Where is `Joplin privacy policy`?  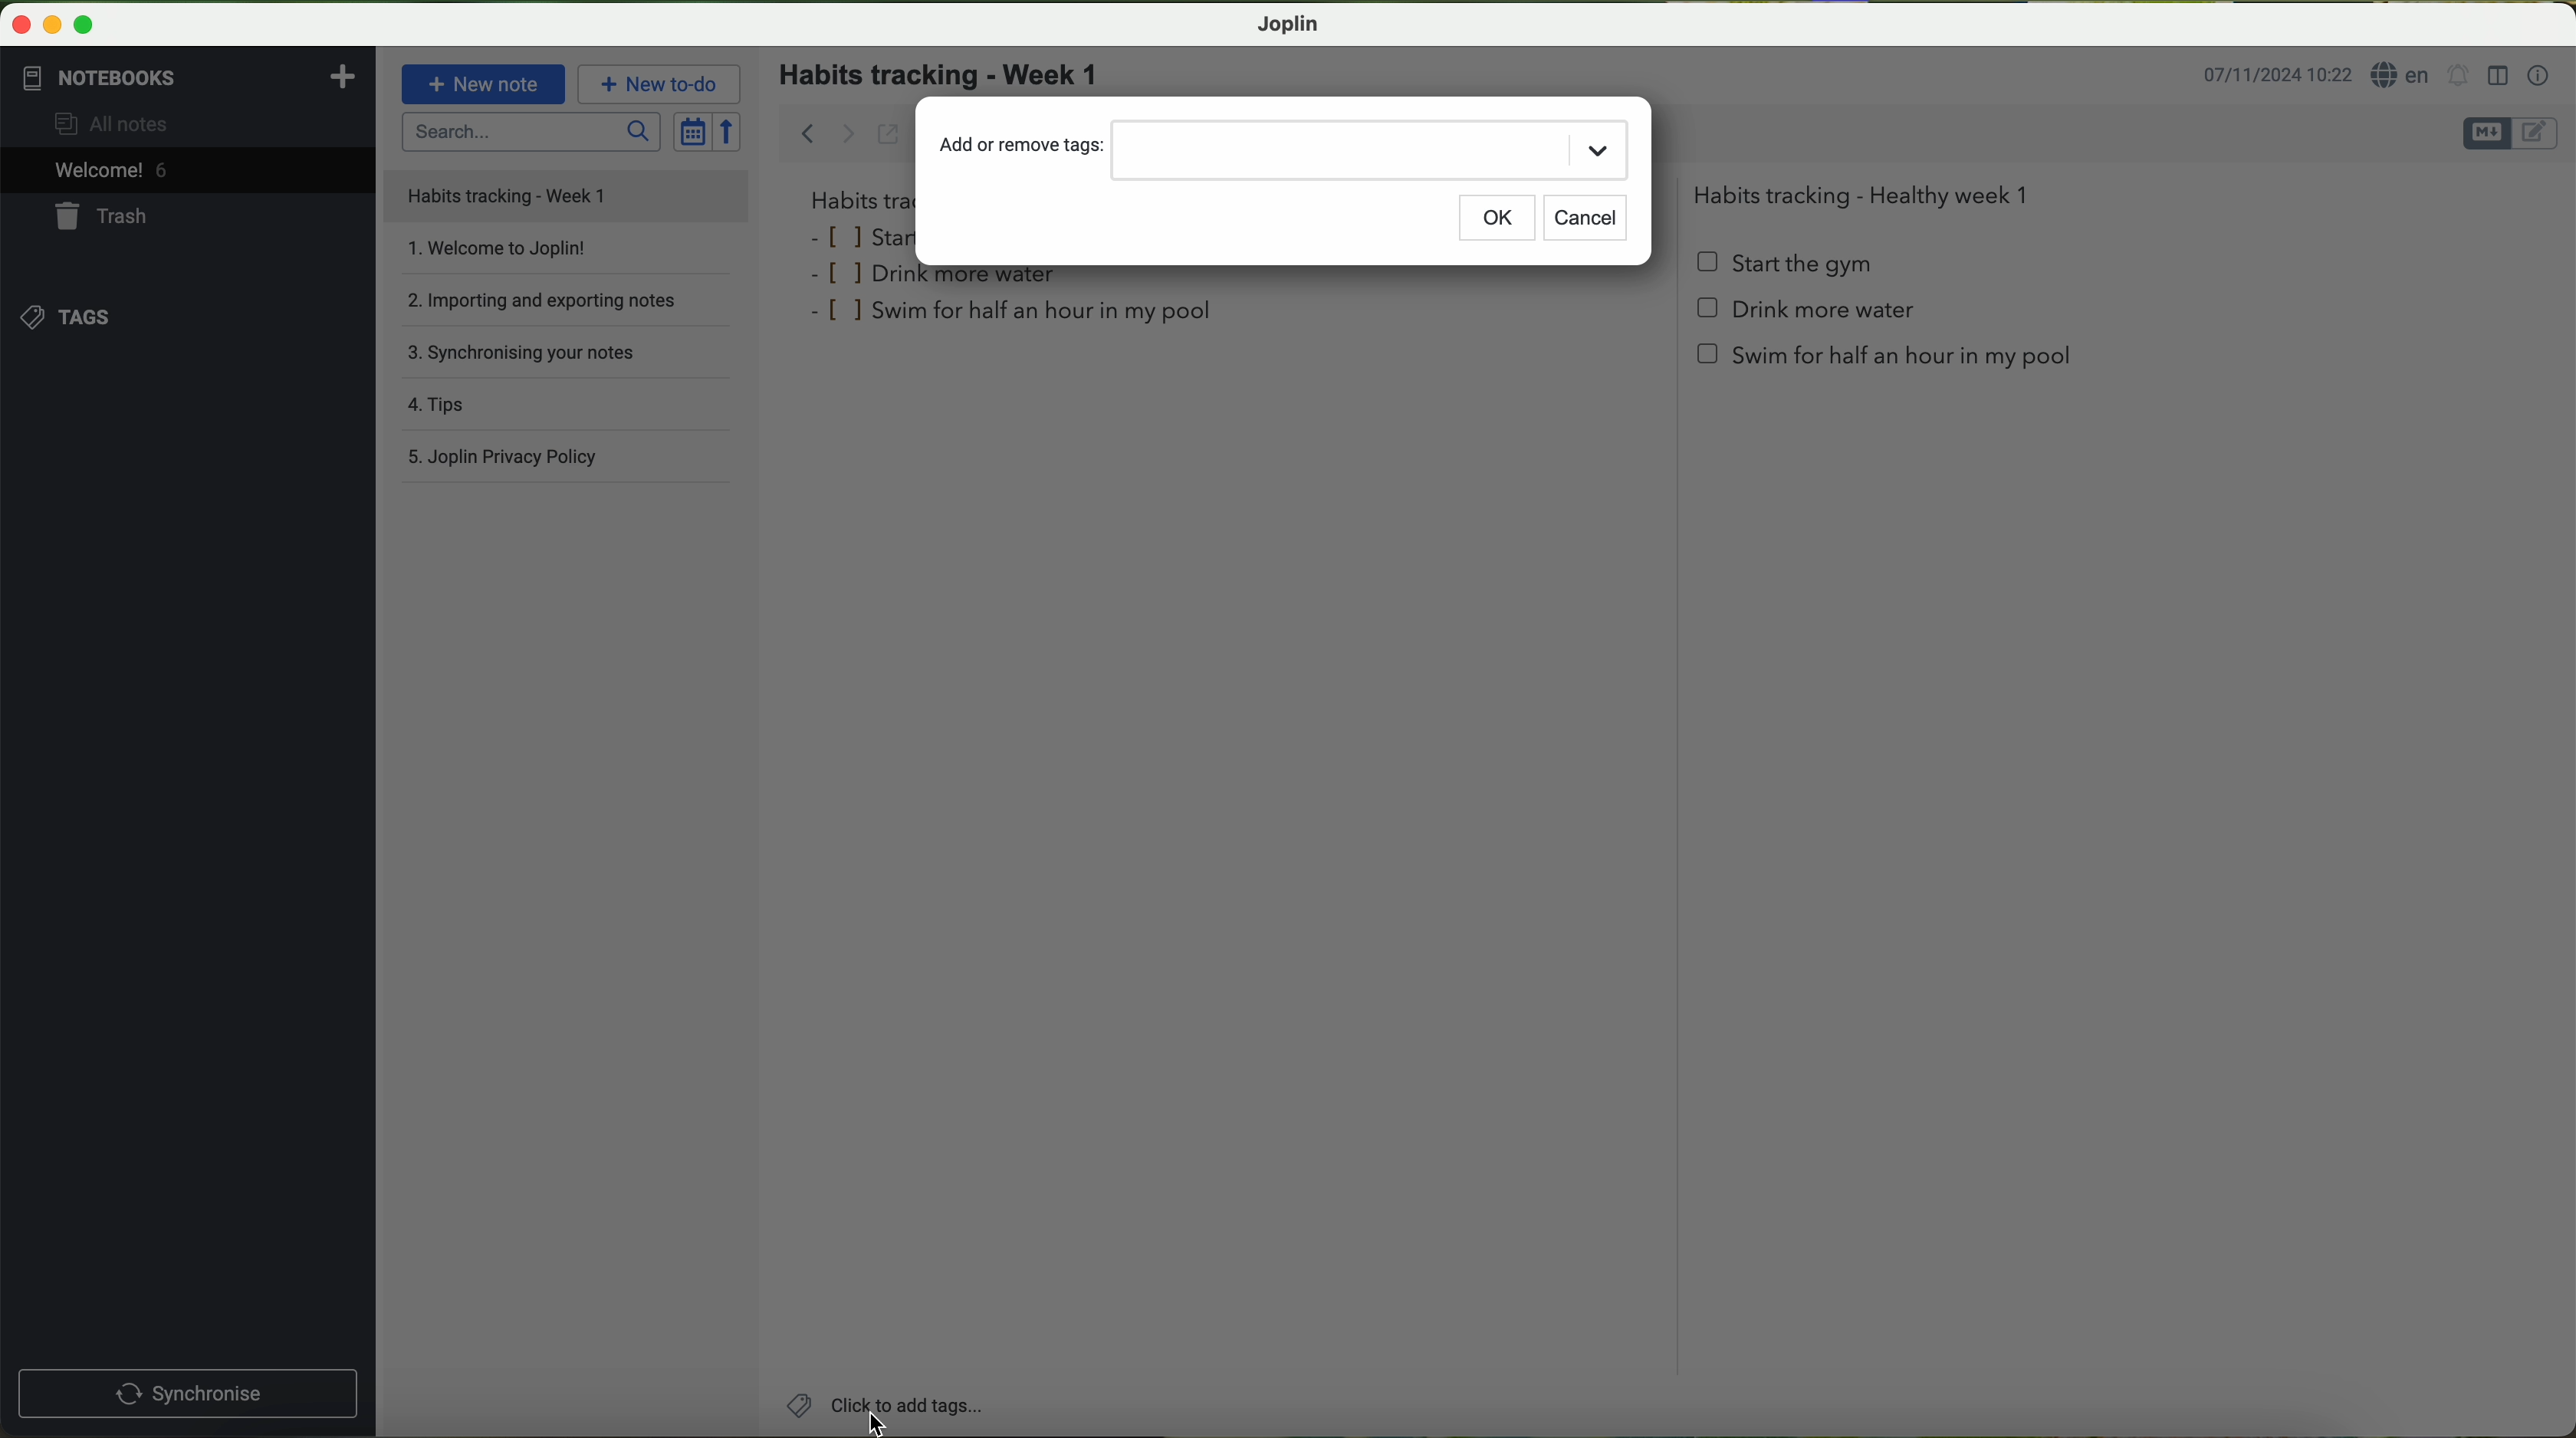 Joplin privacy policy is located at coordinates (568, 460).